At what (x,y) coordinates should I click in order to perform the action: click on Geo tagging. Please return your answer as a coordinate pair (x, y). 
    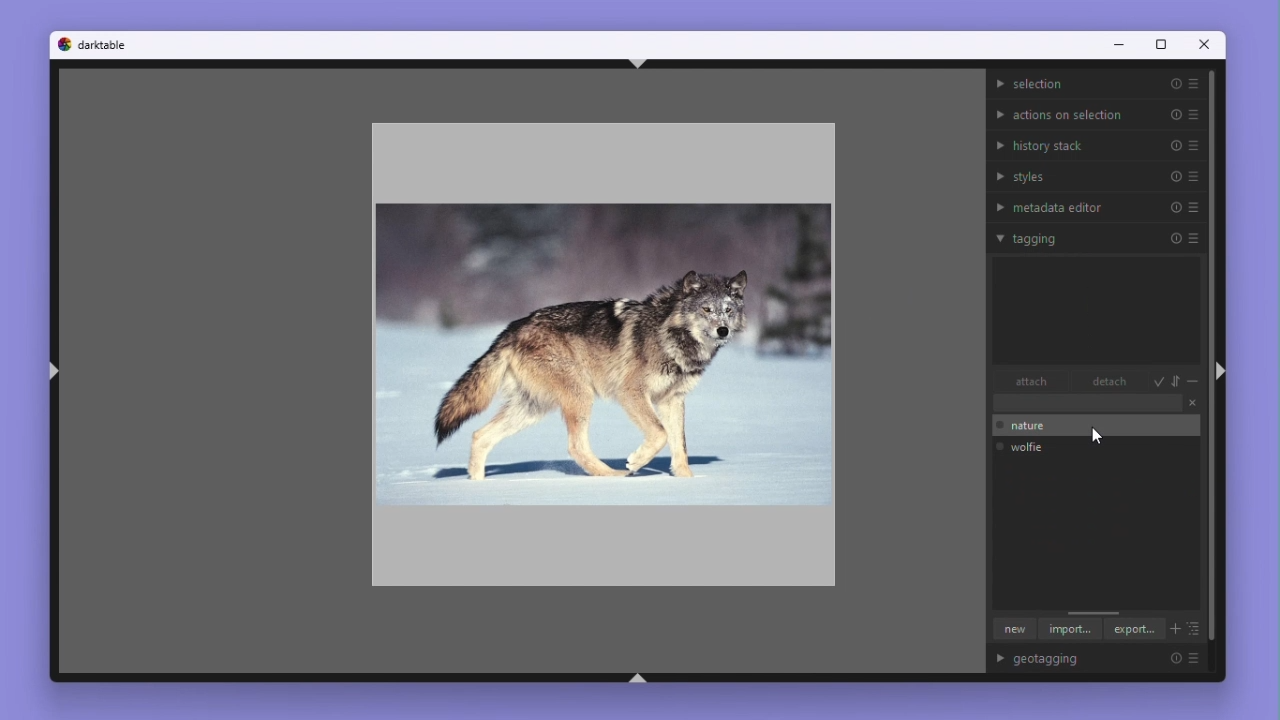
    Looking at the image, I should click on (1104, 660).